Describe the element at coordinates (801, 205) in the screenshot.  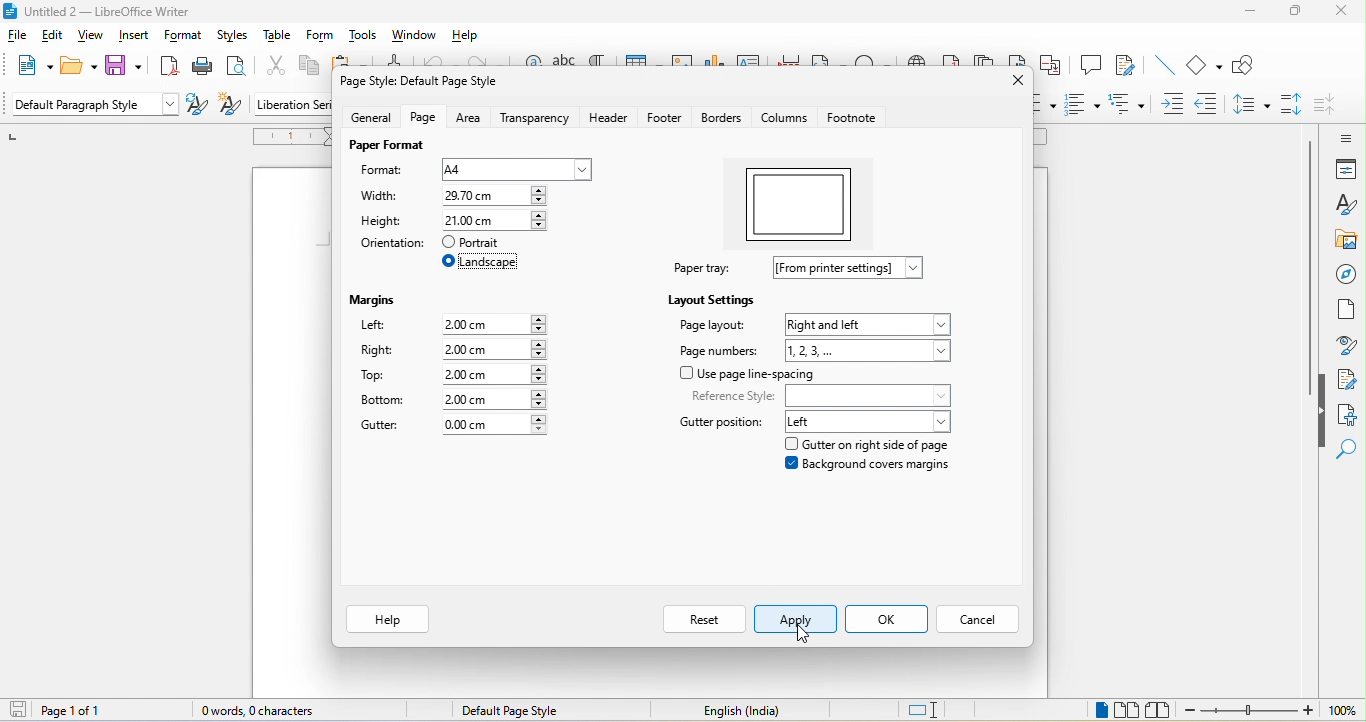
I see `orientation preview changed to landscape` at that location.